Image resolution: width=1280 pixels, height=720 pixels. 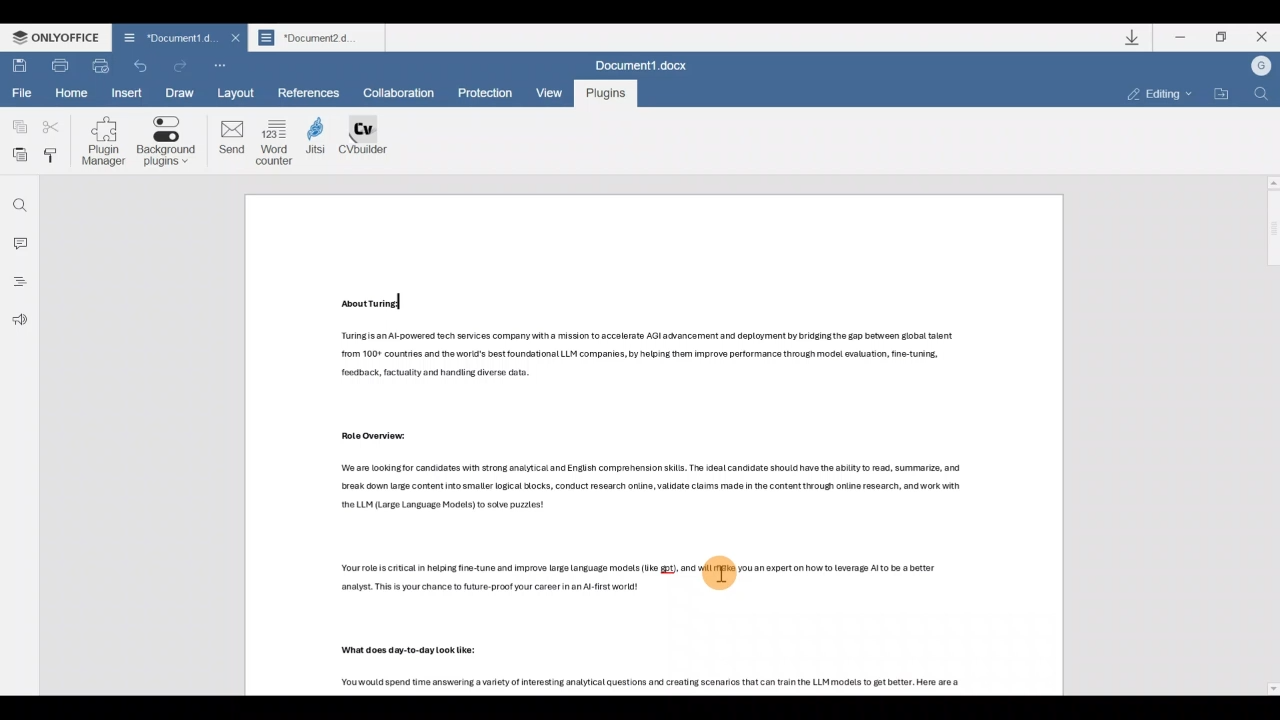 What do you see at coordinates (370, 305) in the screenshot?
I see `` at bounding box center [370, 305].